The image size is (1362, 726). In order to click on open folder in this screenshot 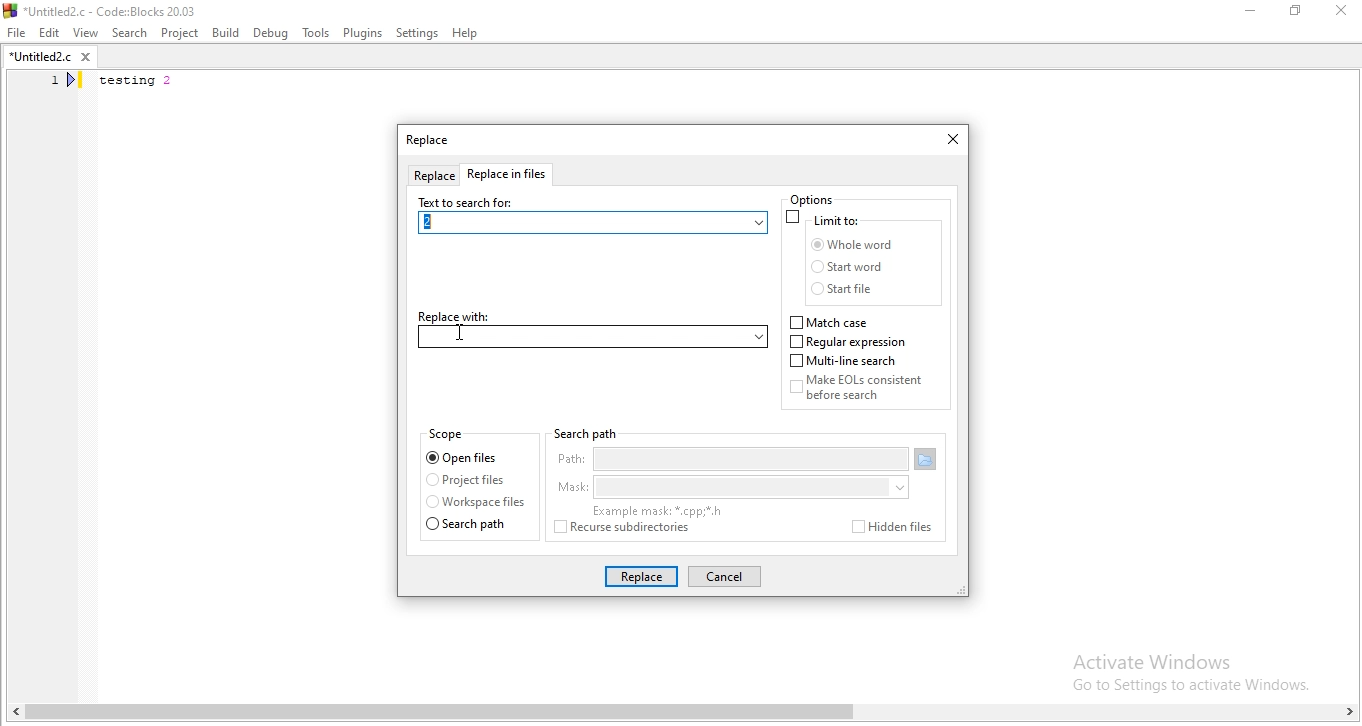, I will do `click(927, 460)`.